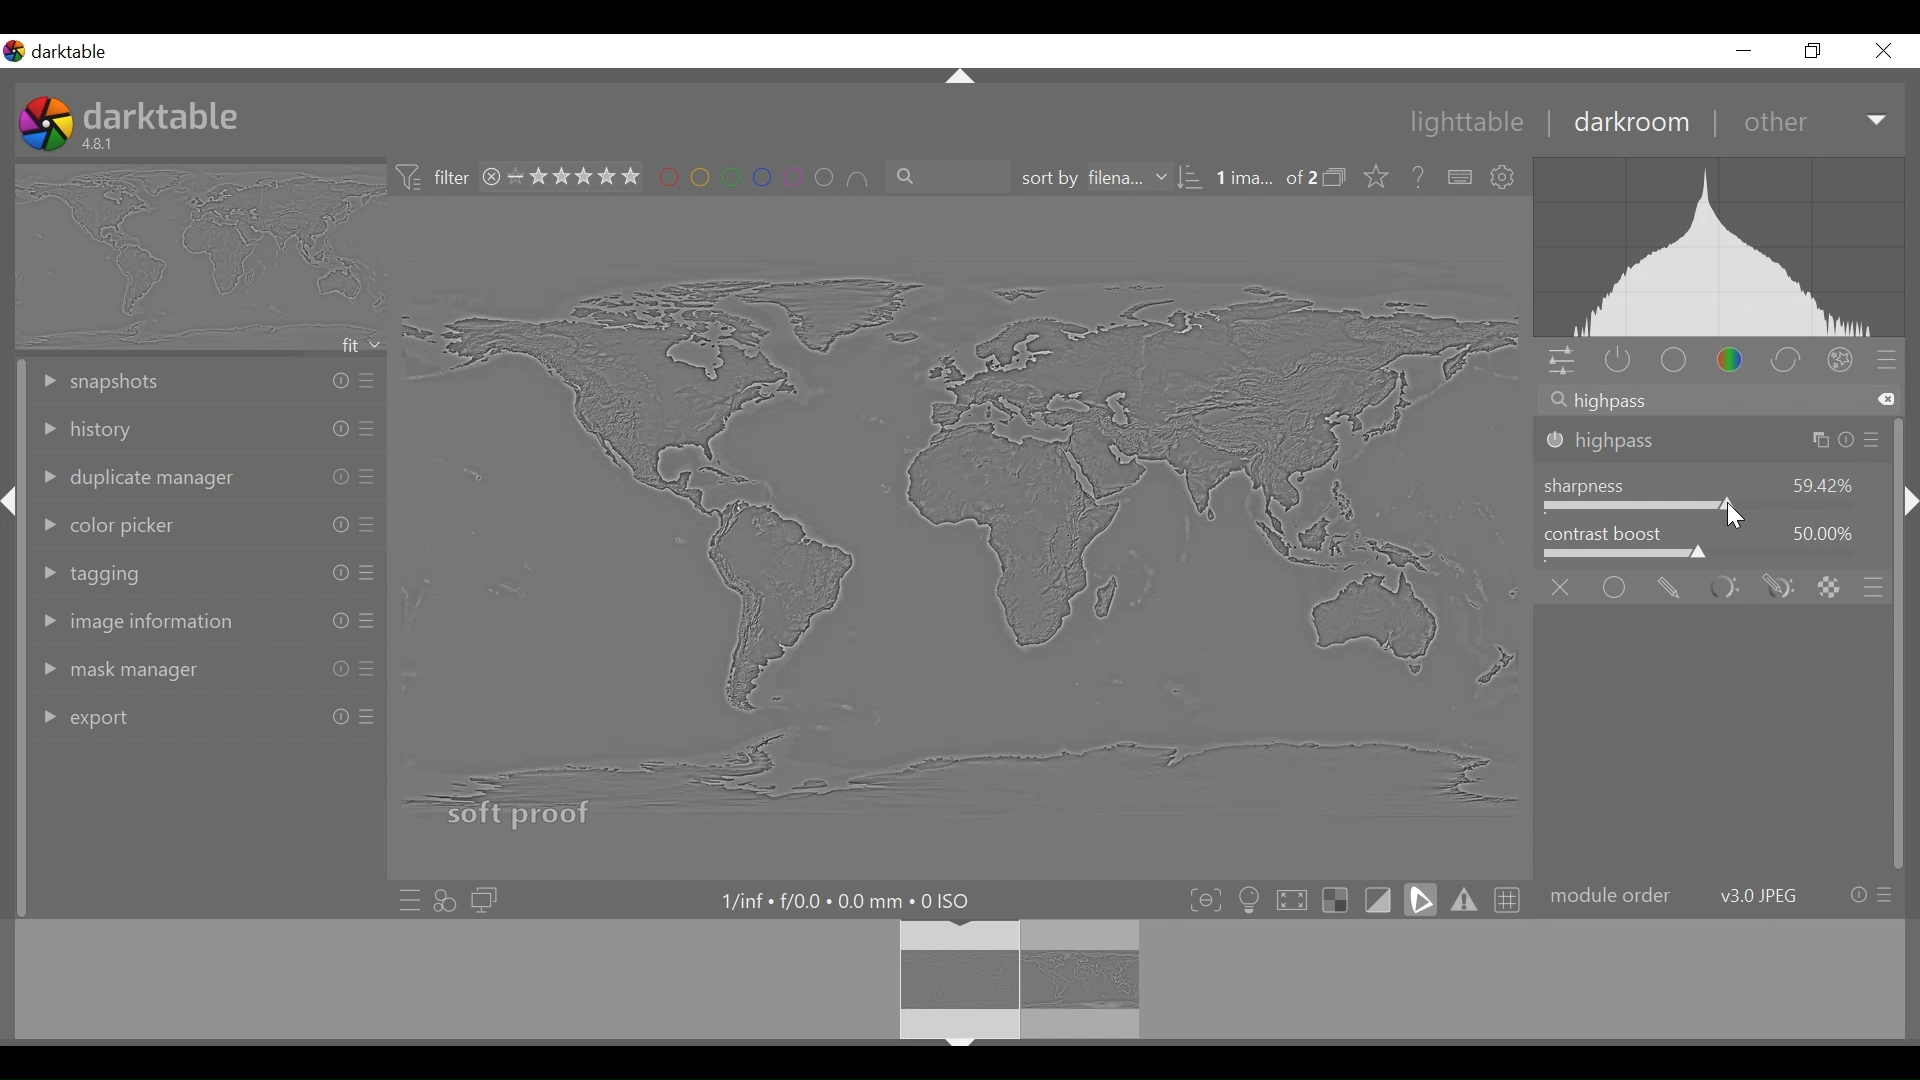 The height and width of the screenshot is (1080, 1920). Describe the element at coordinates (1874, 586) in the screenshot. I see `preset` at that location.